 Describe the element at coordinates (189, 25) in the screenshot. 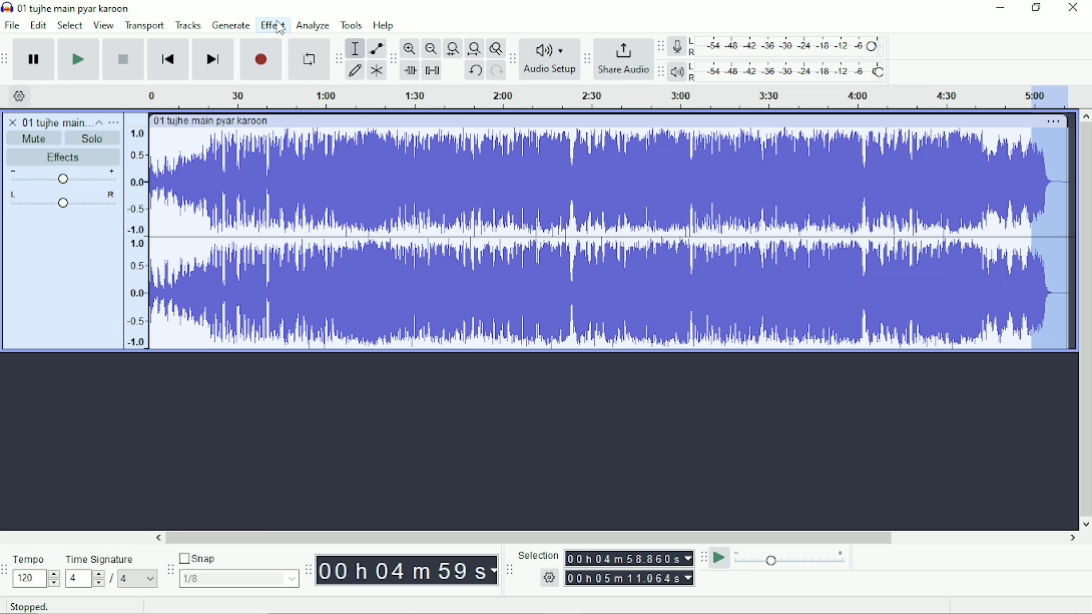

I see `Tracks` at that location.